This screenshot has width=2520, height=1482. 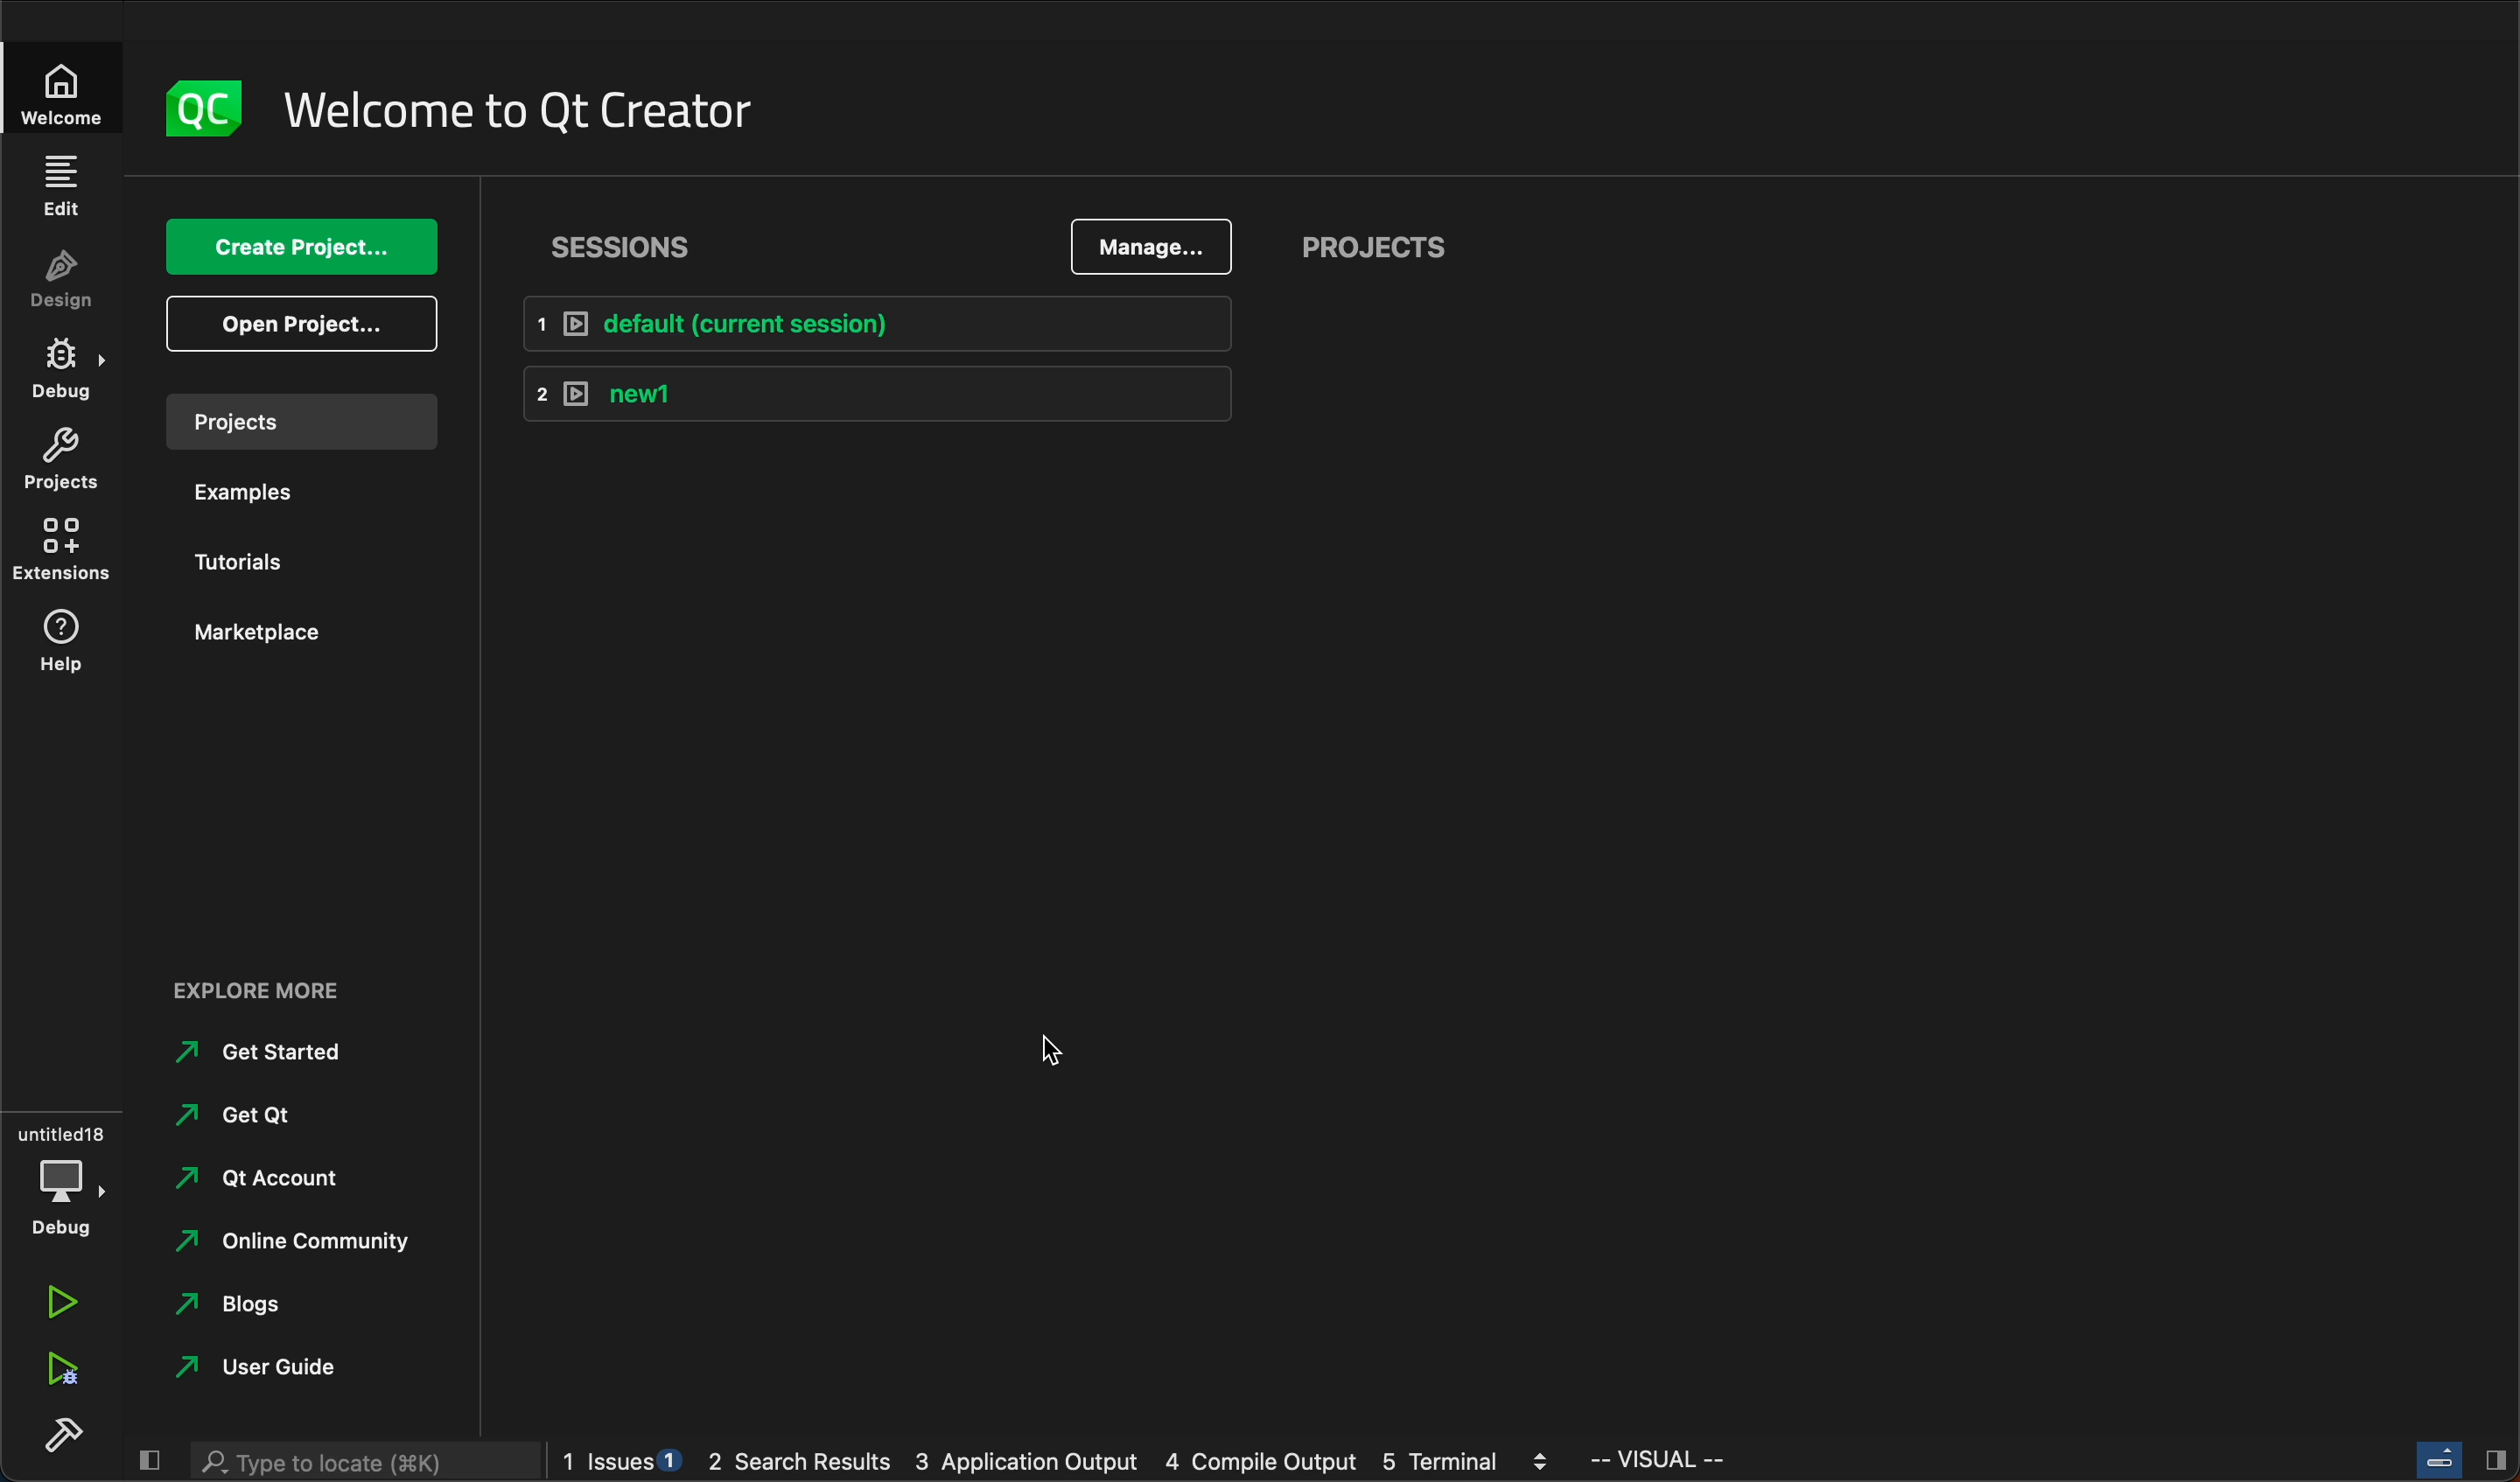 I want to click on examples, so click(x=253, y=493).